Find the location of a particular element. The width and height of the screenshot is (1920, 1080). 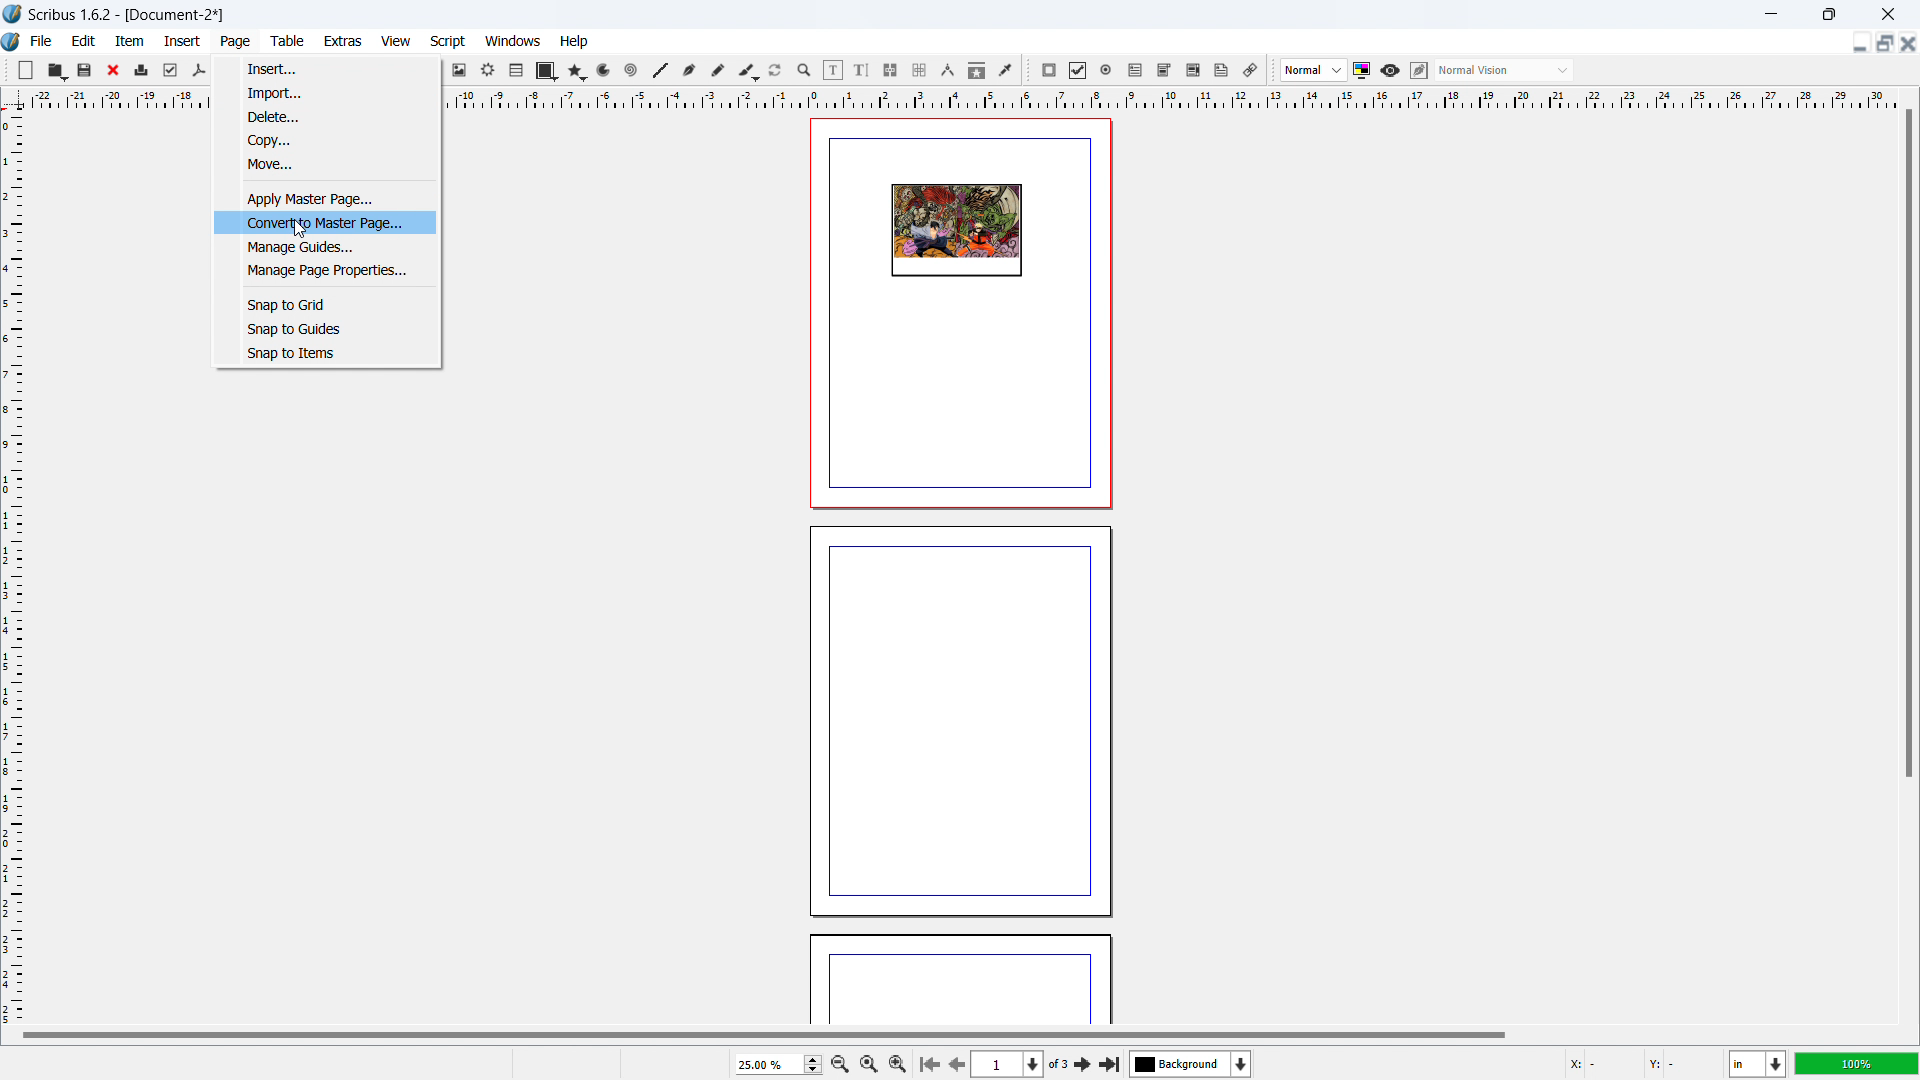

maximize document is located at coordinates (1882, 43).